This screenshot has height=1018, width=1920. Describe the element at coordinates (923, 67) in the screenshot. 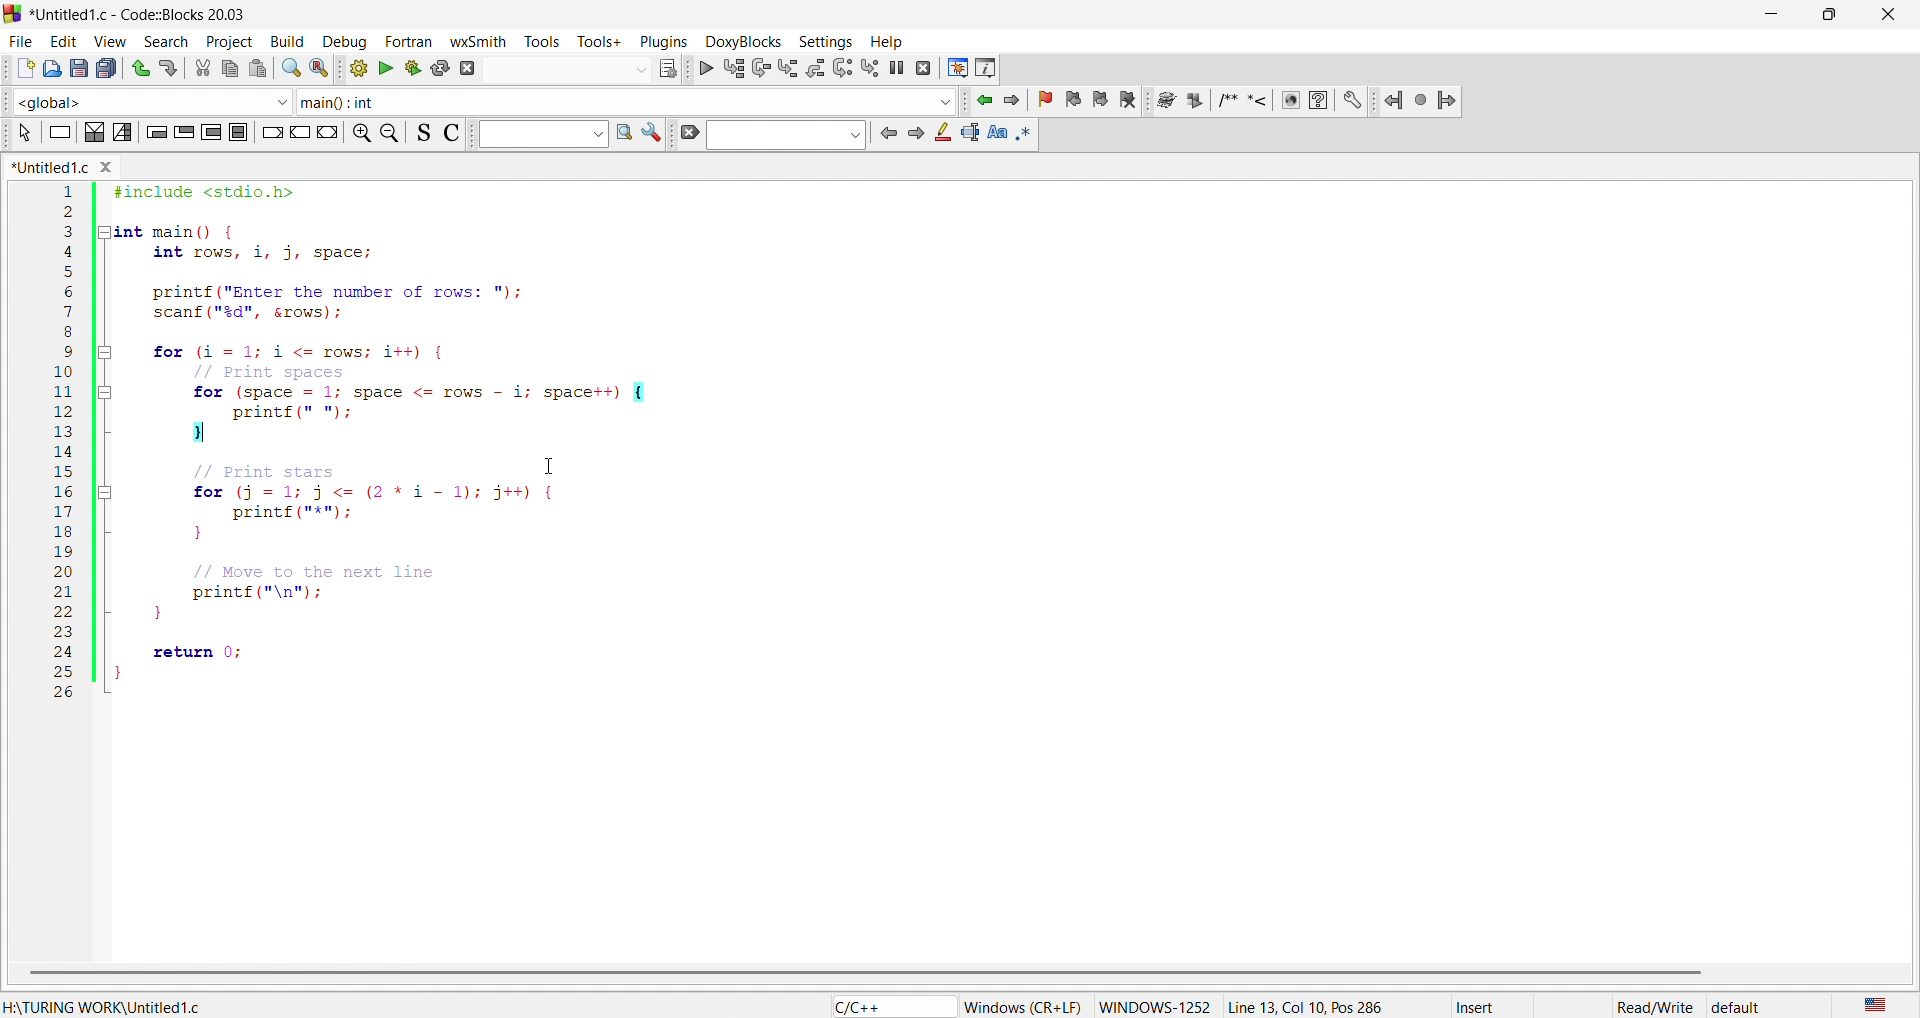

I see `stop debugging` at that location.